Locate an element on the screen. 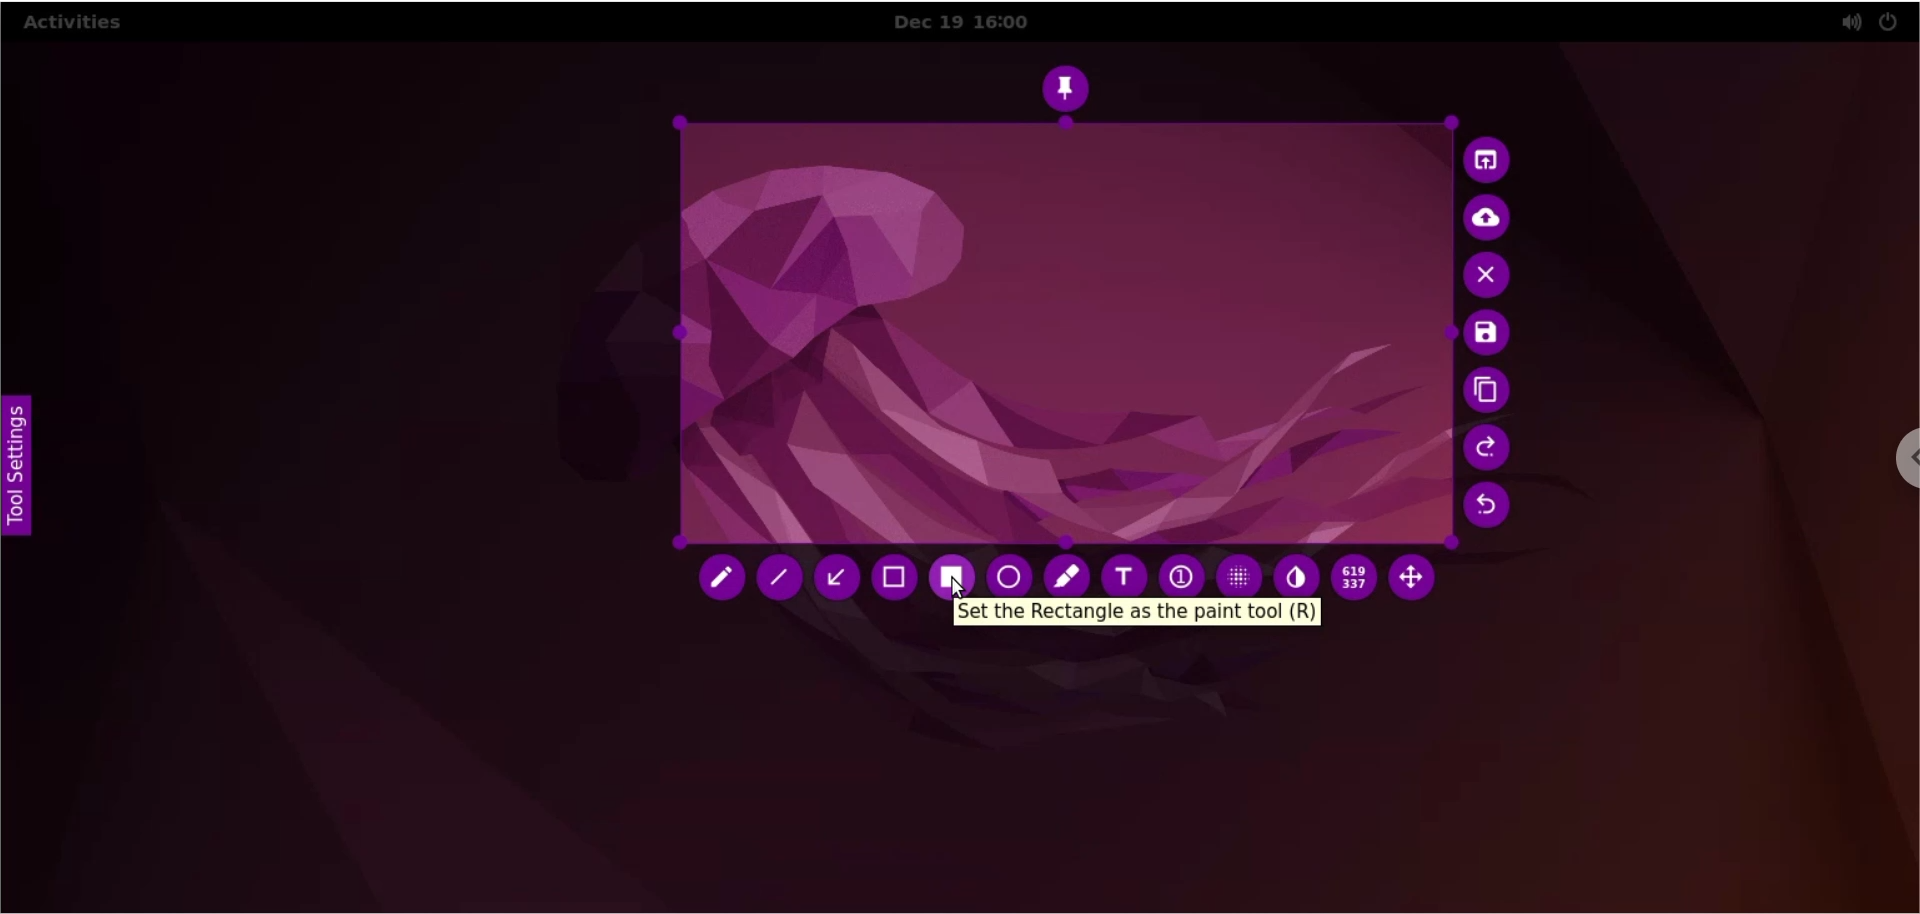 This screenshot has width=1920, height=914. save is located at coordinates (1481, 335).